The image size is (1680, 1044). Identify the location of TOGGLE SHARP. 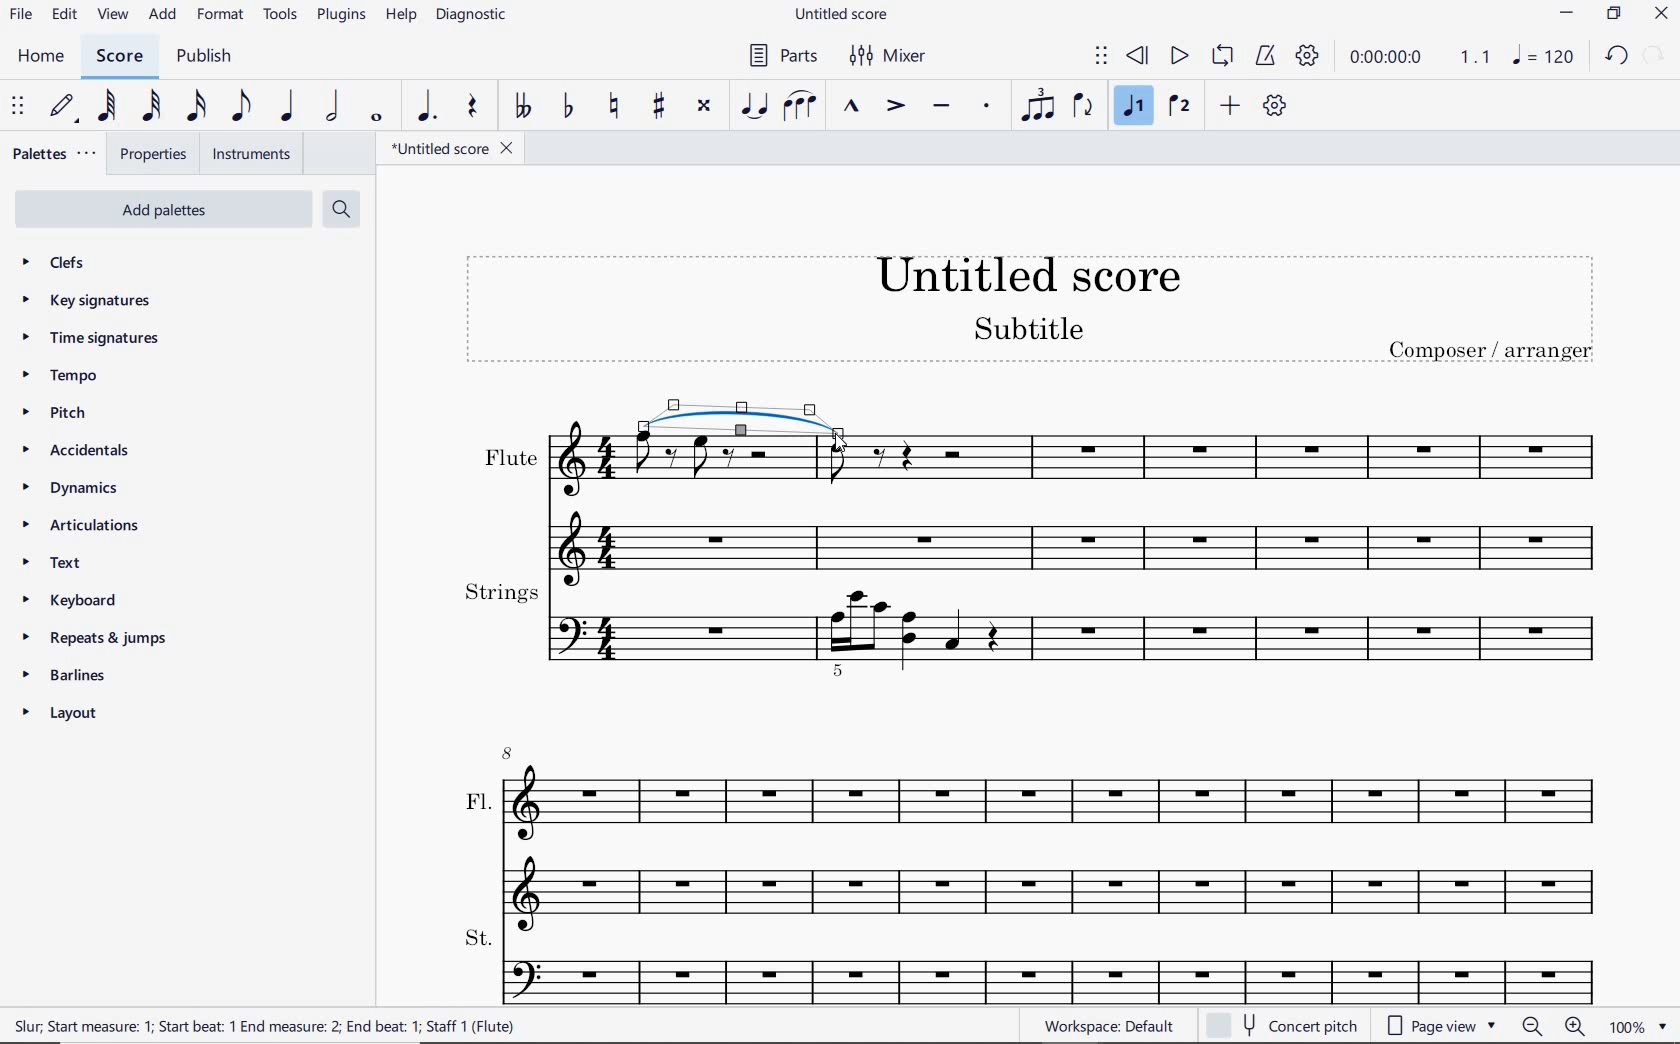
(656, 107).